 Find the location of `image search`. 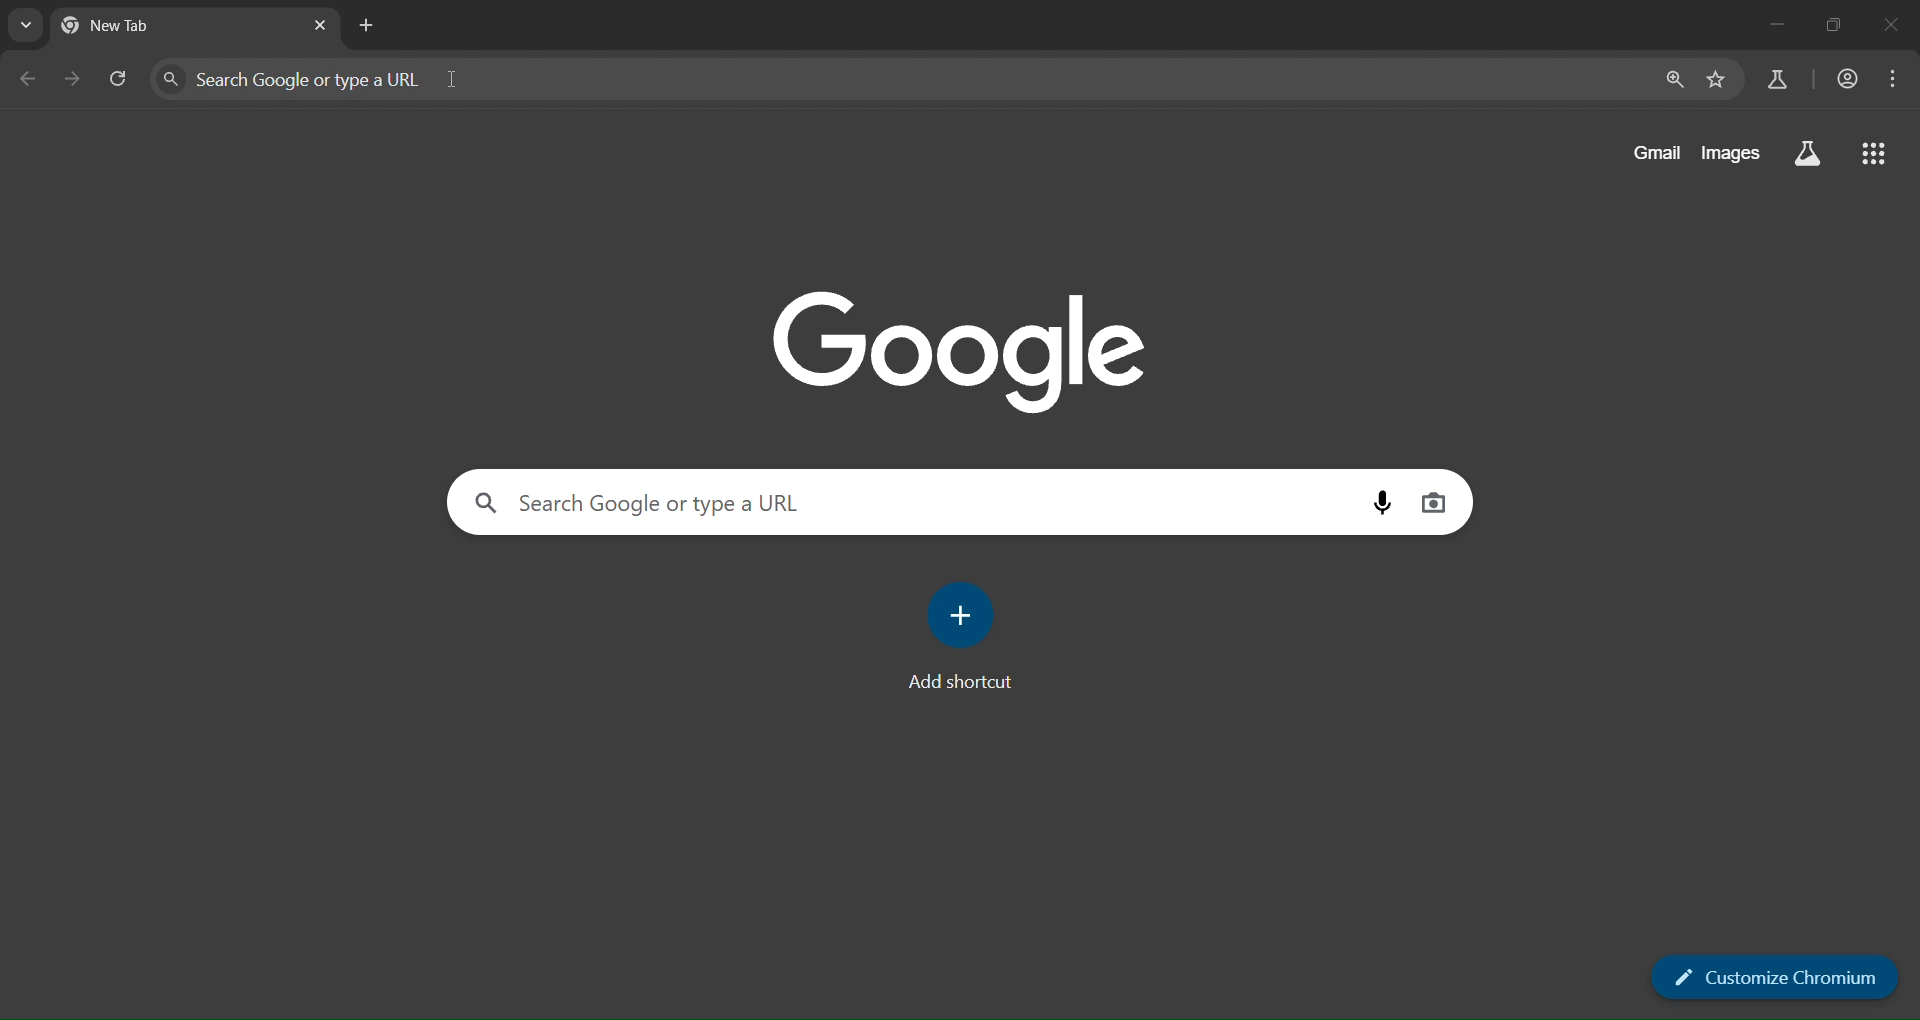

image search is located at coordinates (1433, 502).